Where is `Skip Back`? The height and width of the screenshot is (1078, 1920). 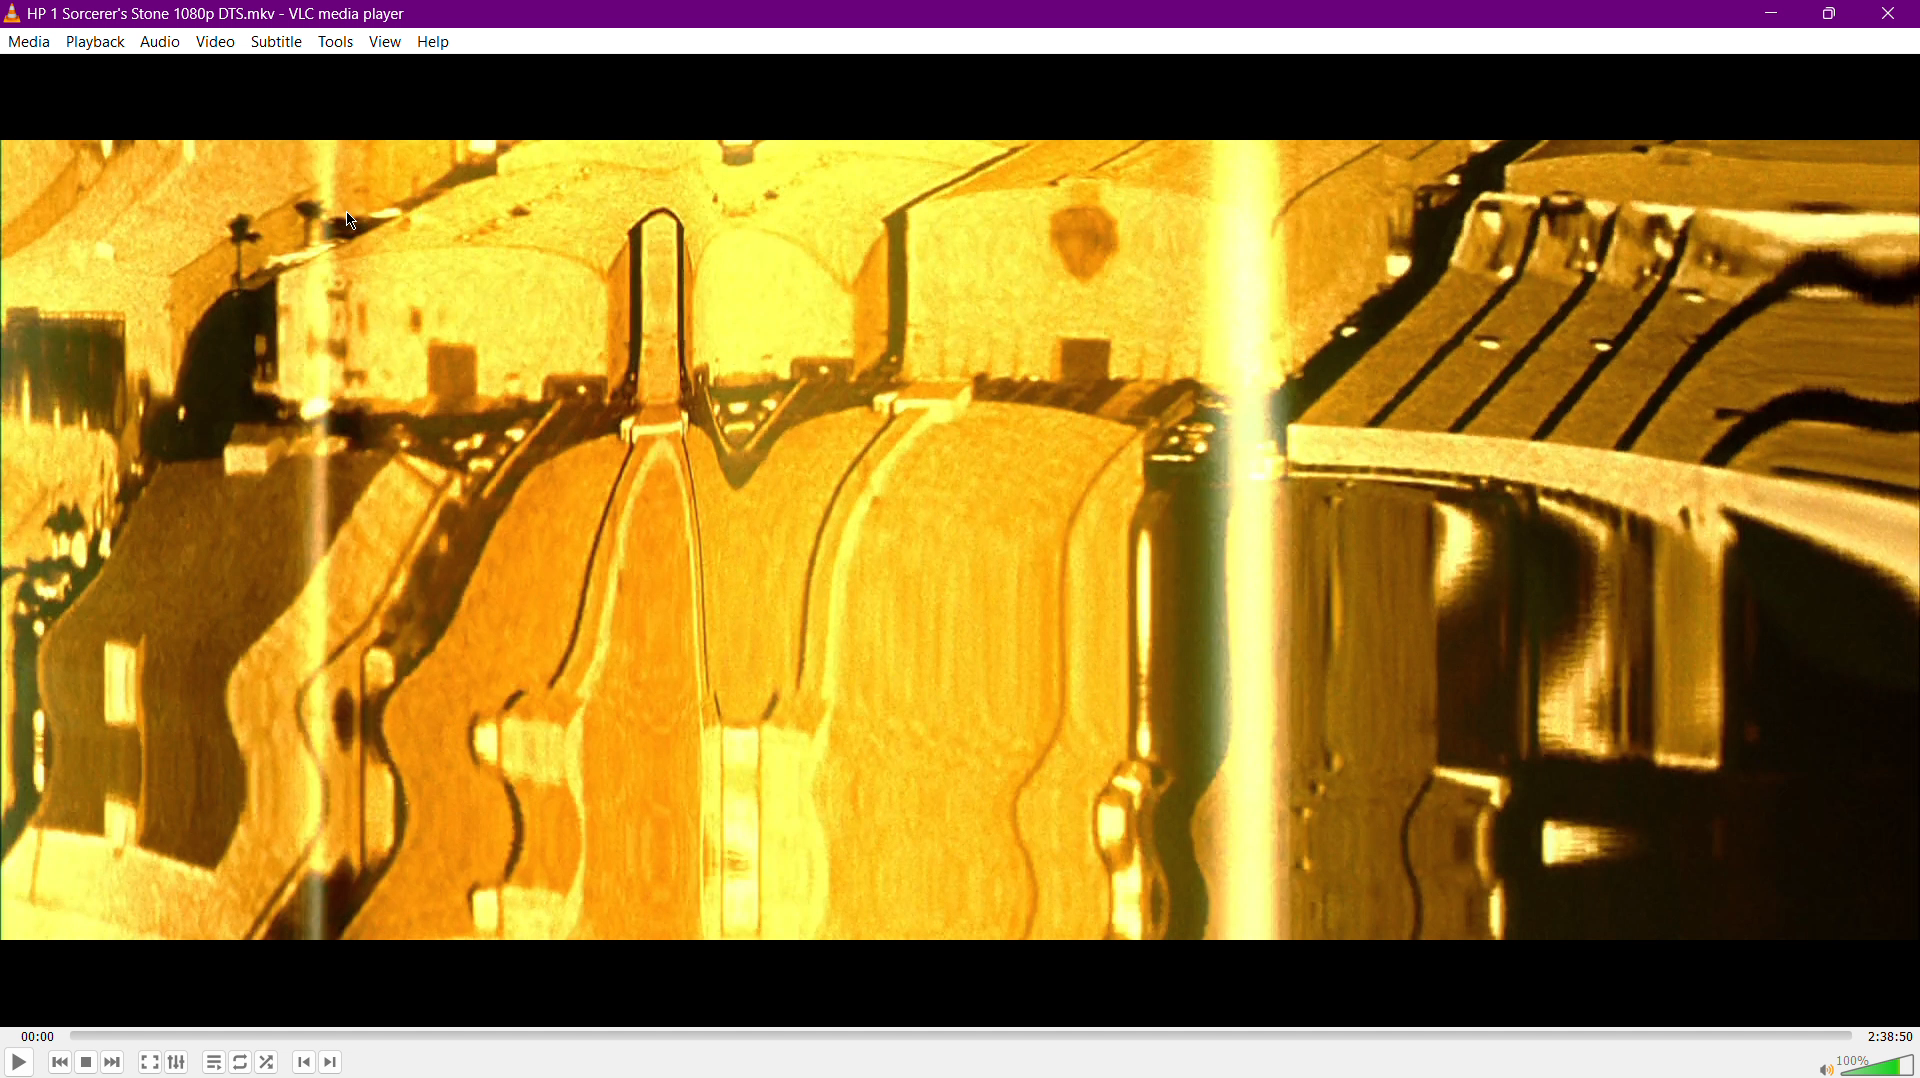 Skip Back is located at coordinates (58, 1062).